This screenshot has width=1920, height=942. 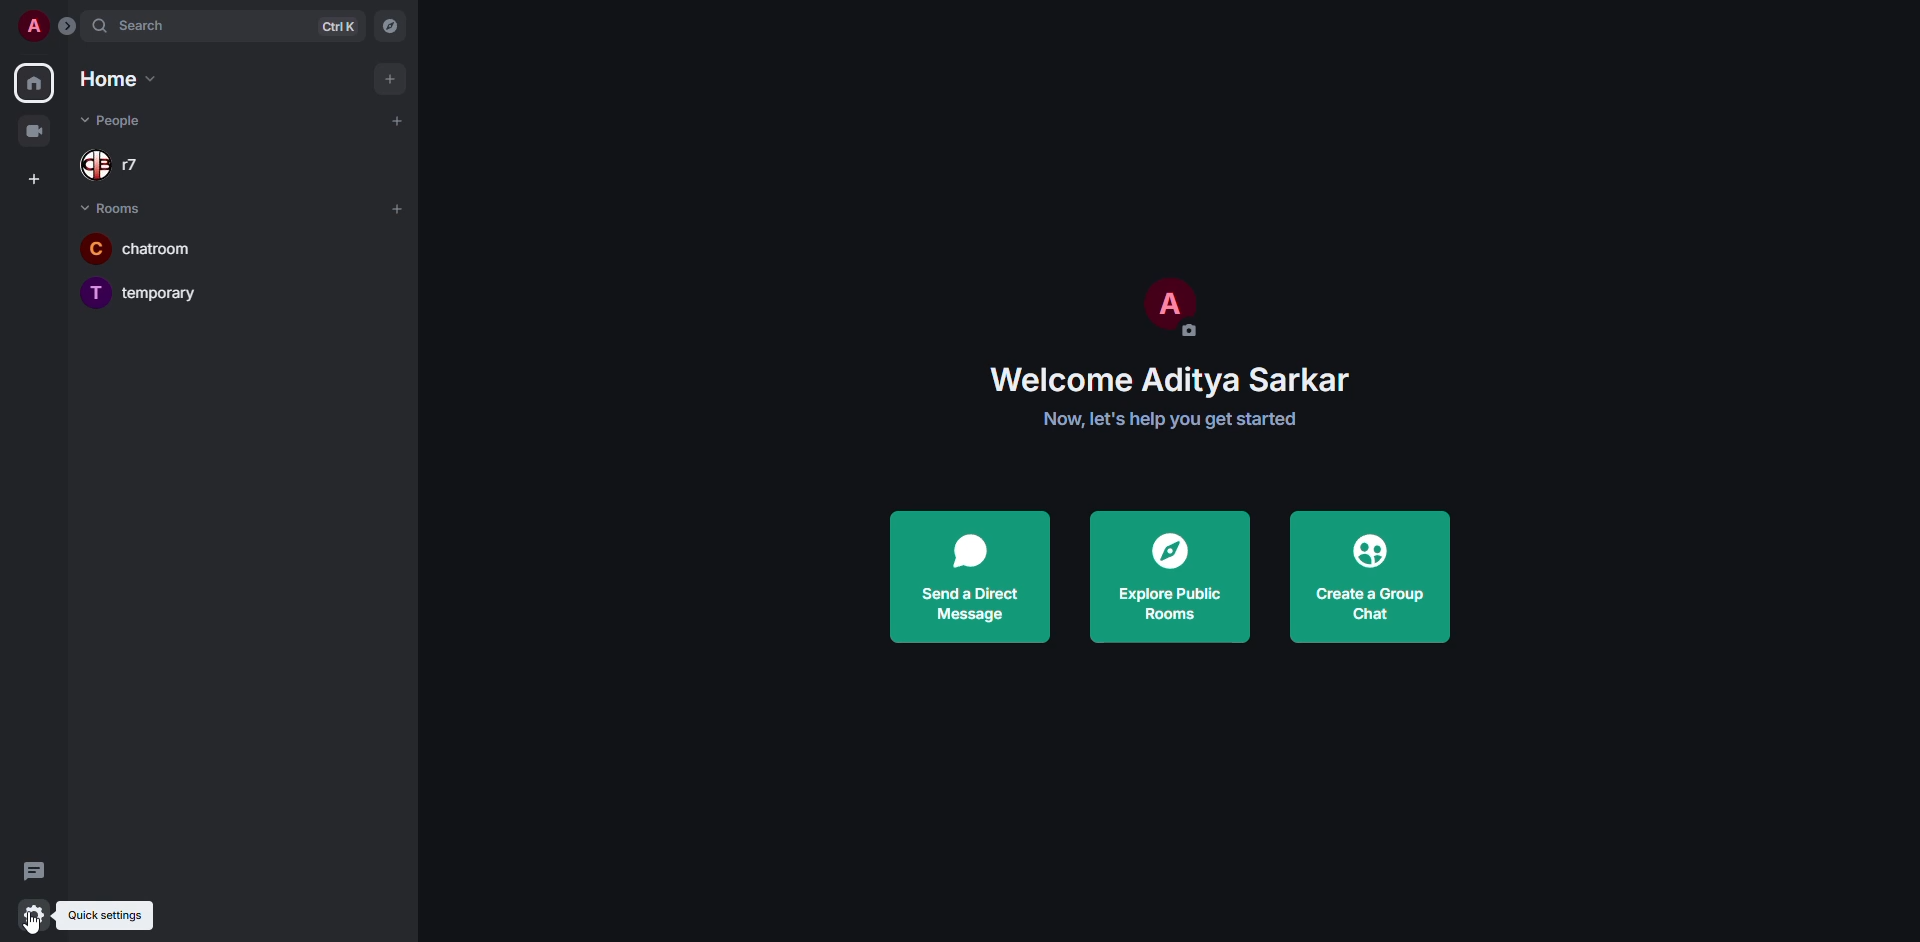 I want to click on create a group chat, so click(x=1370, y=577).